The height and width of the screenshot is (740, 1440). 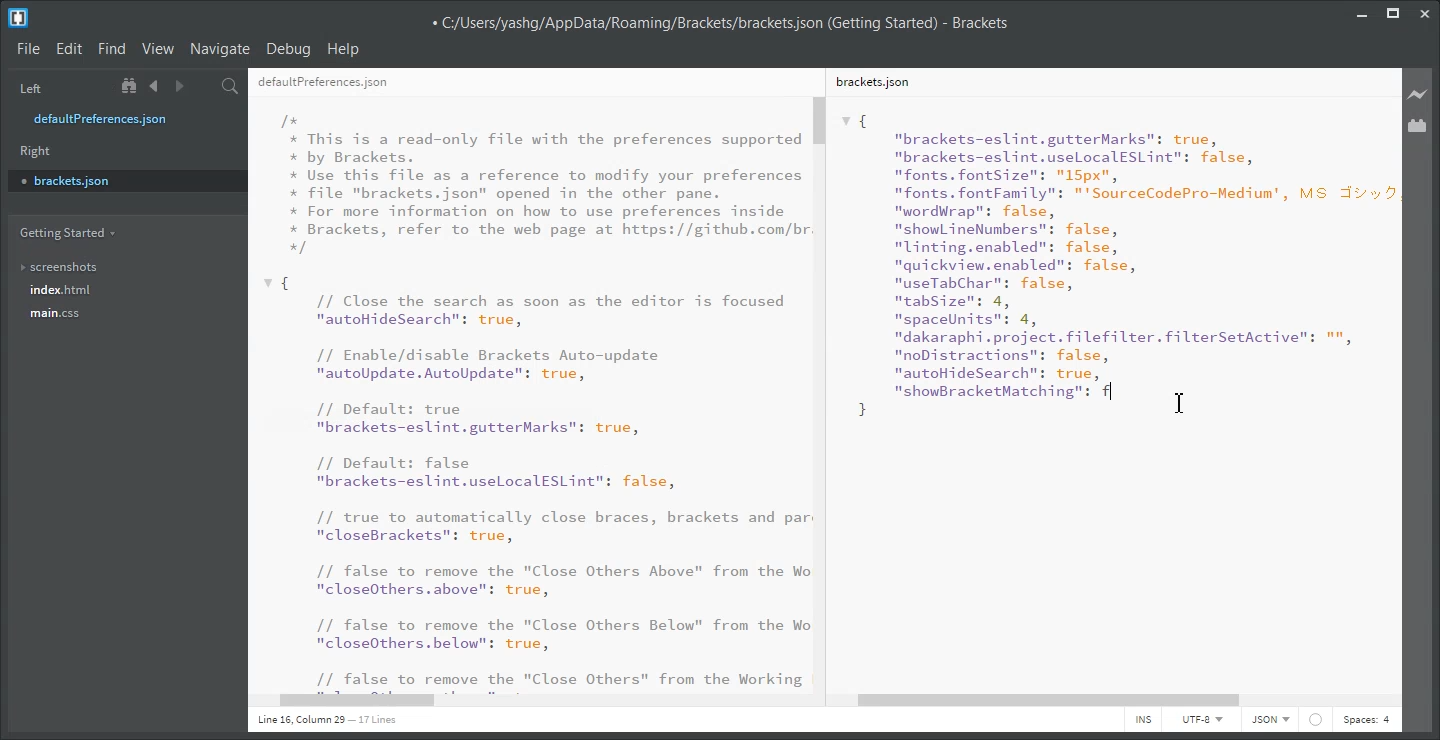 What do you see at coordinates (113, 119) in the screenshot?
I see `defaultPreferences.json` at bounding box center [113, 119].